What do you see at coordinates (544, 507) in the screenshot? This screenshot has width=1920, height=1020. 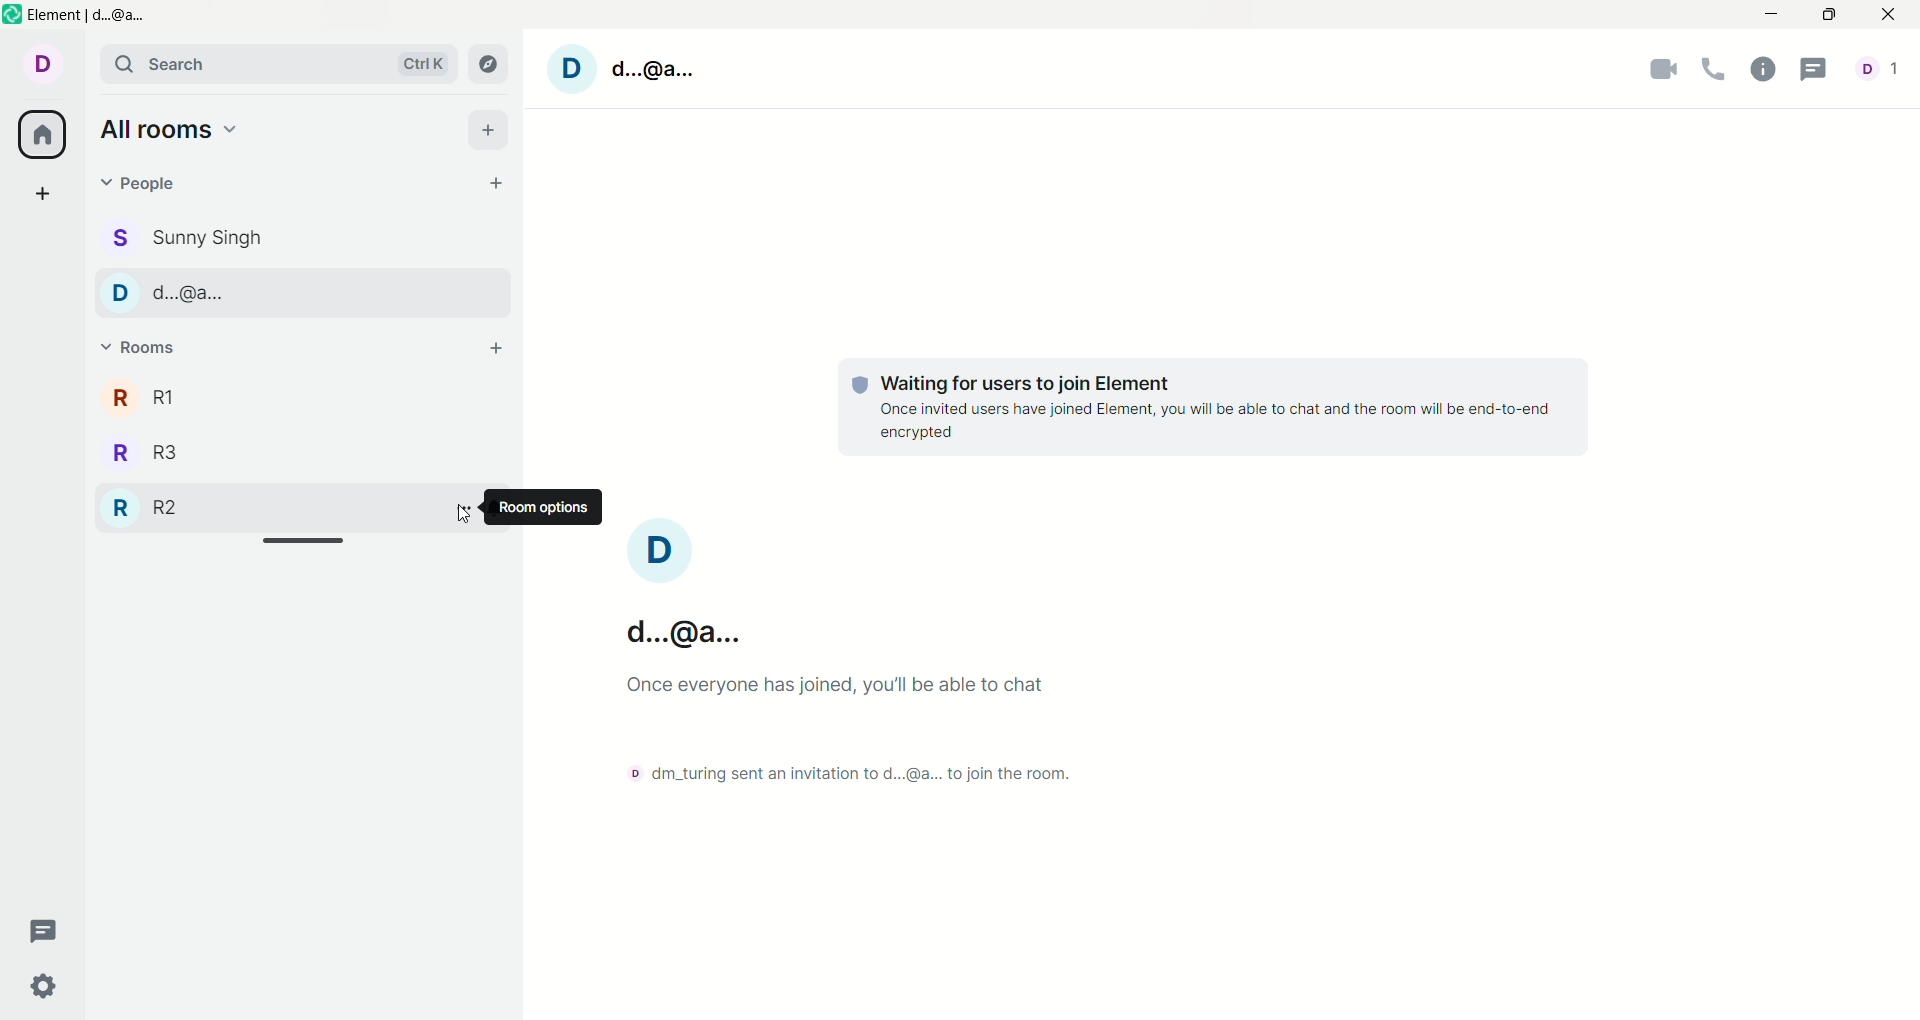 I see `room option` at bounding box center [544, 507].